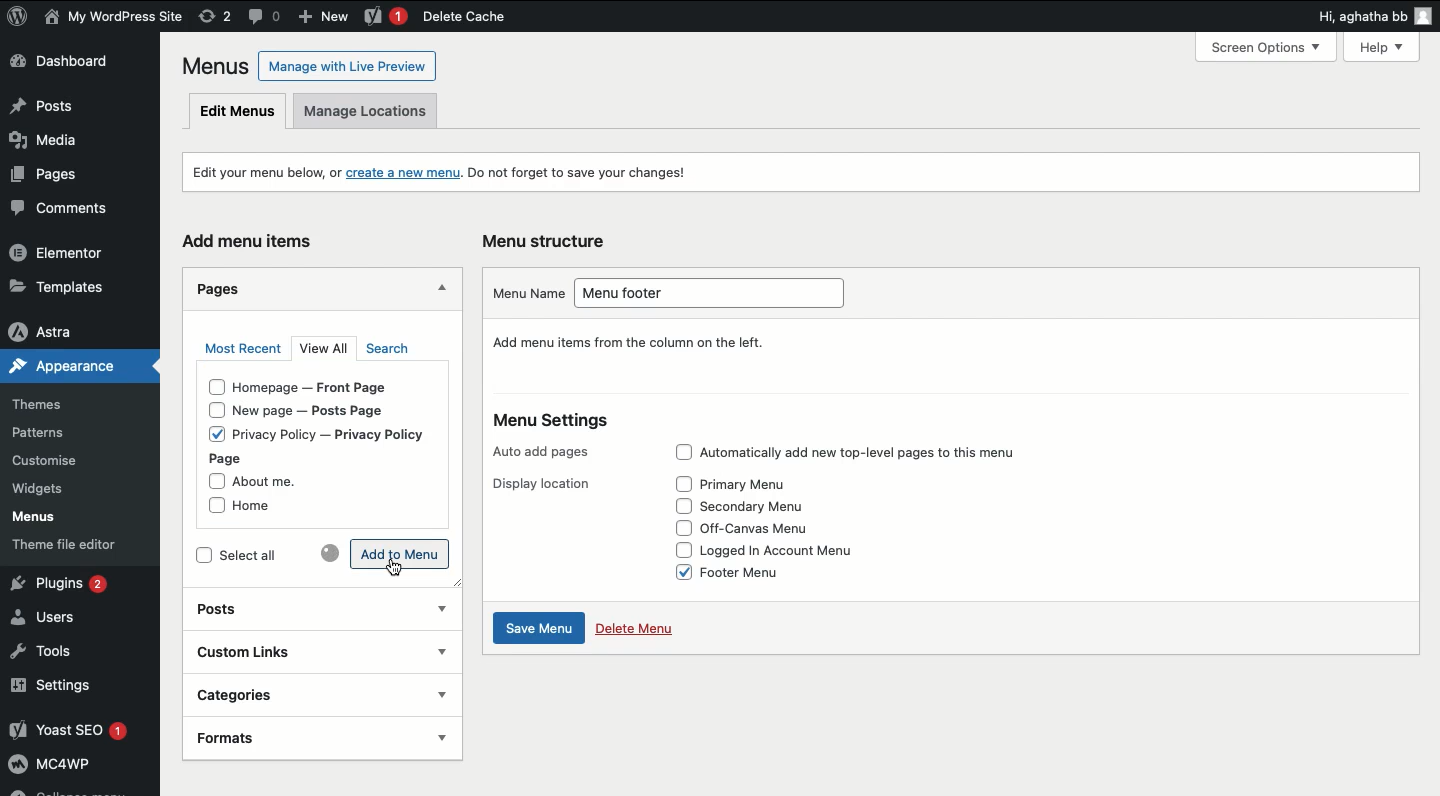 The image size is (1440, 796). Describe the element at coordinates (677, 549) in the screenshot. I see `Check box` at that location.